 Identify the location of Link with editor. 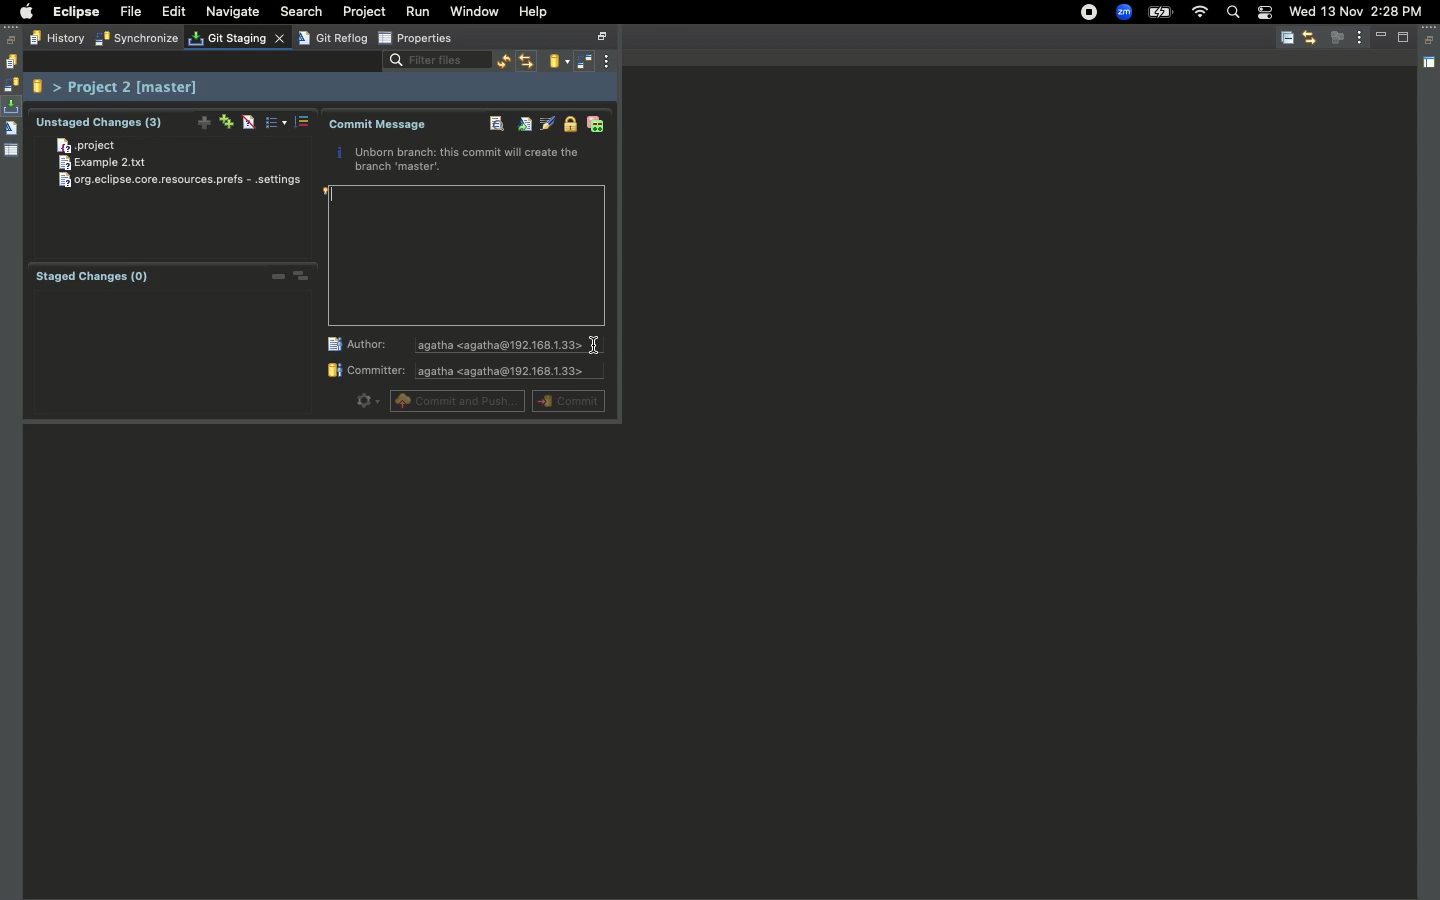
(1309, 37).